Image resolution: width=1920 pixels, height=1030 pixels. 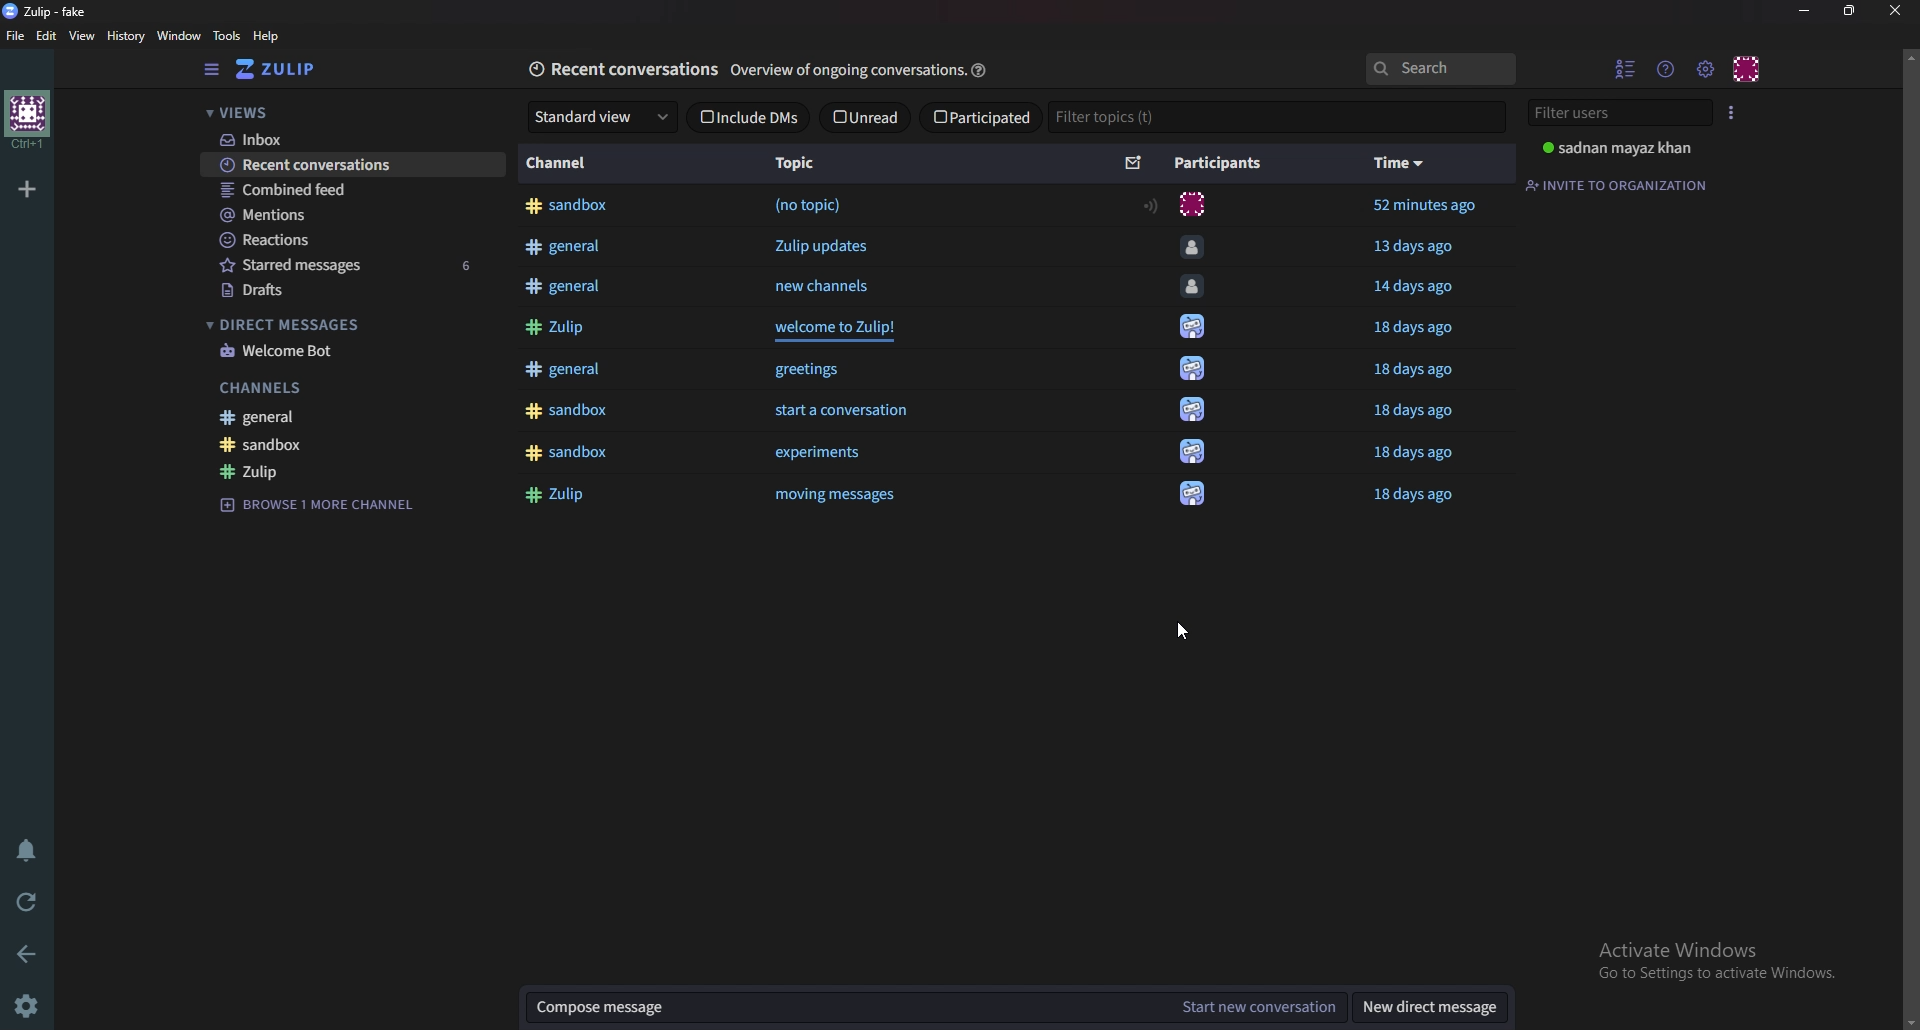 I want to click on # Zulip, so click(x=563, y=497).